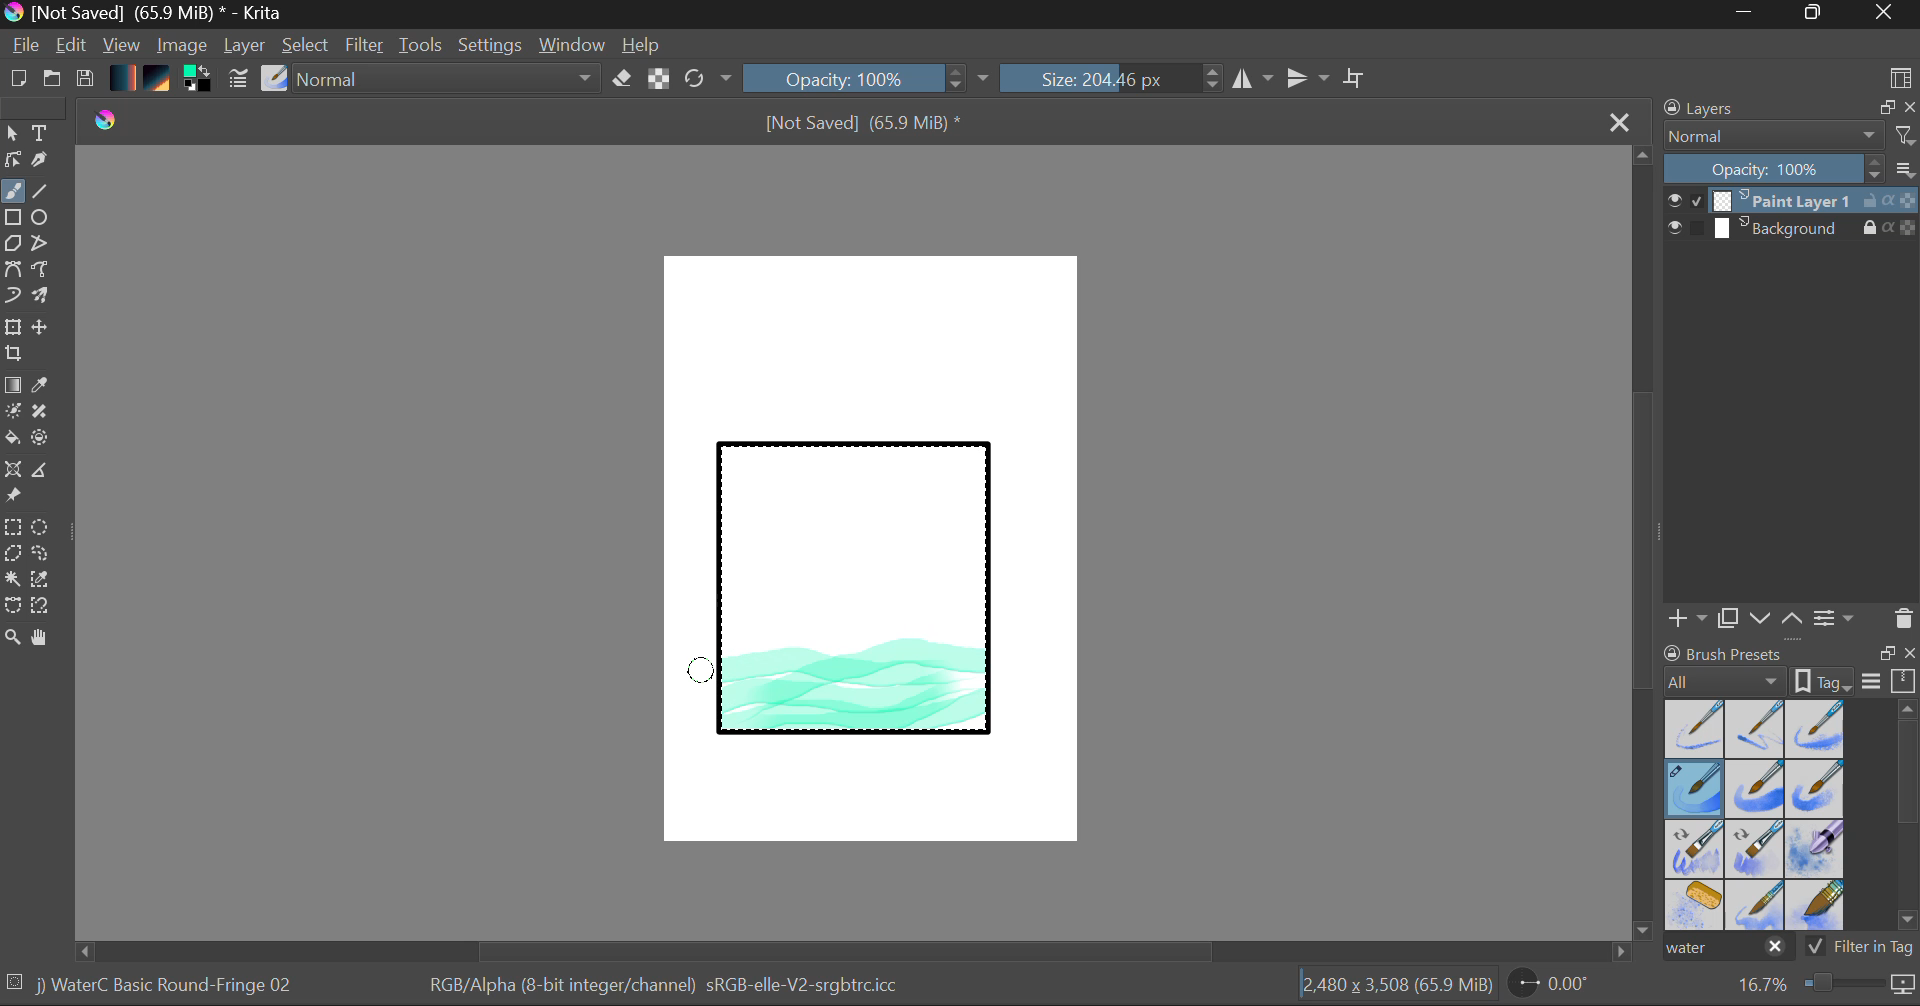  Describe the element at coordinates (121, 76) in the screenshot. I see `Gradient` at that location.